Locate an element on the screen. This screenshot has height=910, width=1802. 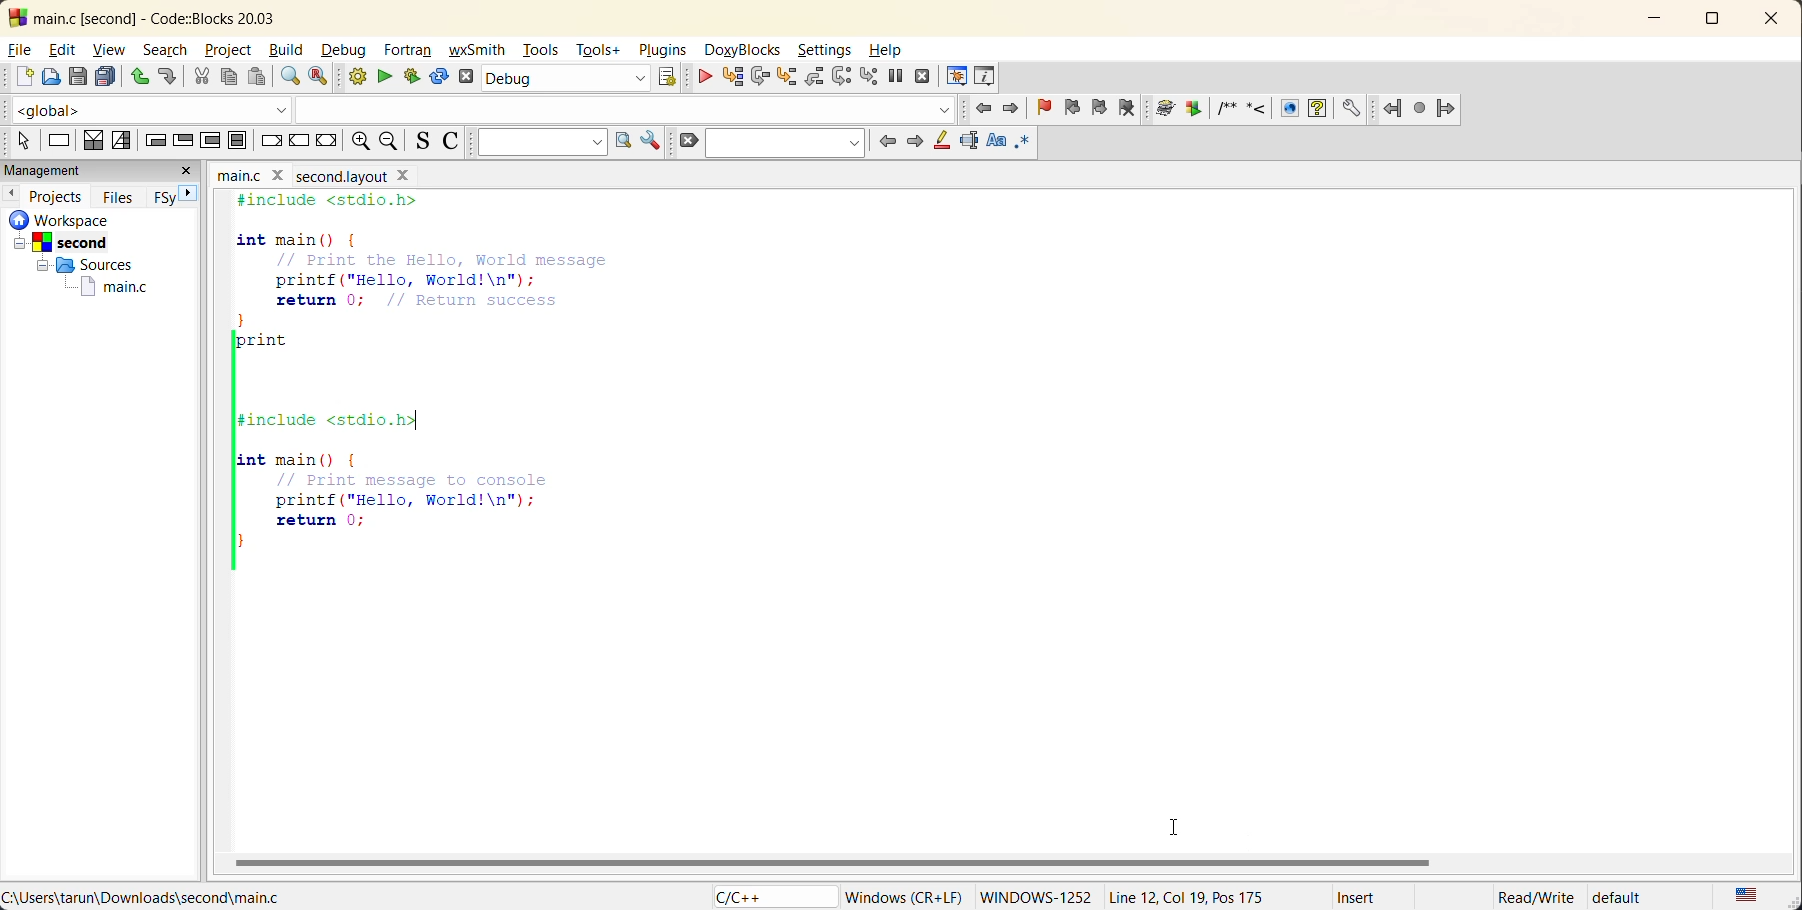
match case is located at coordinates (993, 142).